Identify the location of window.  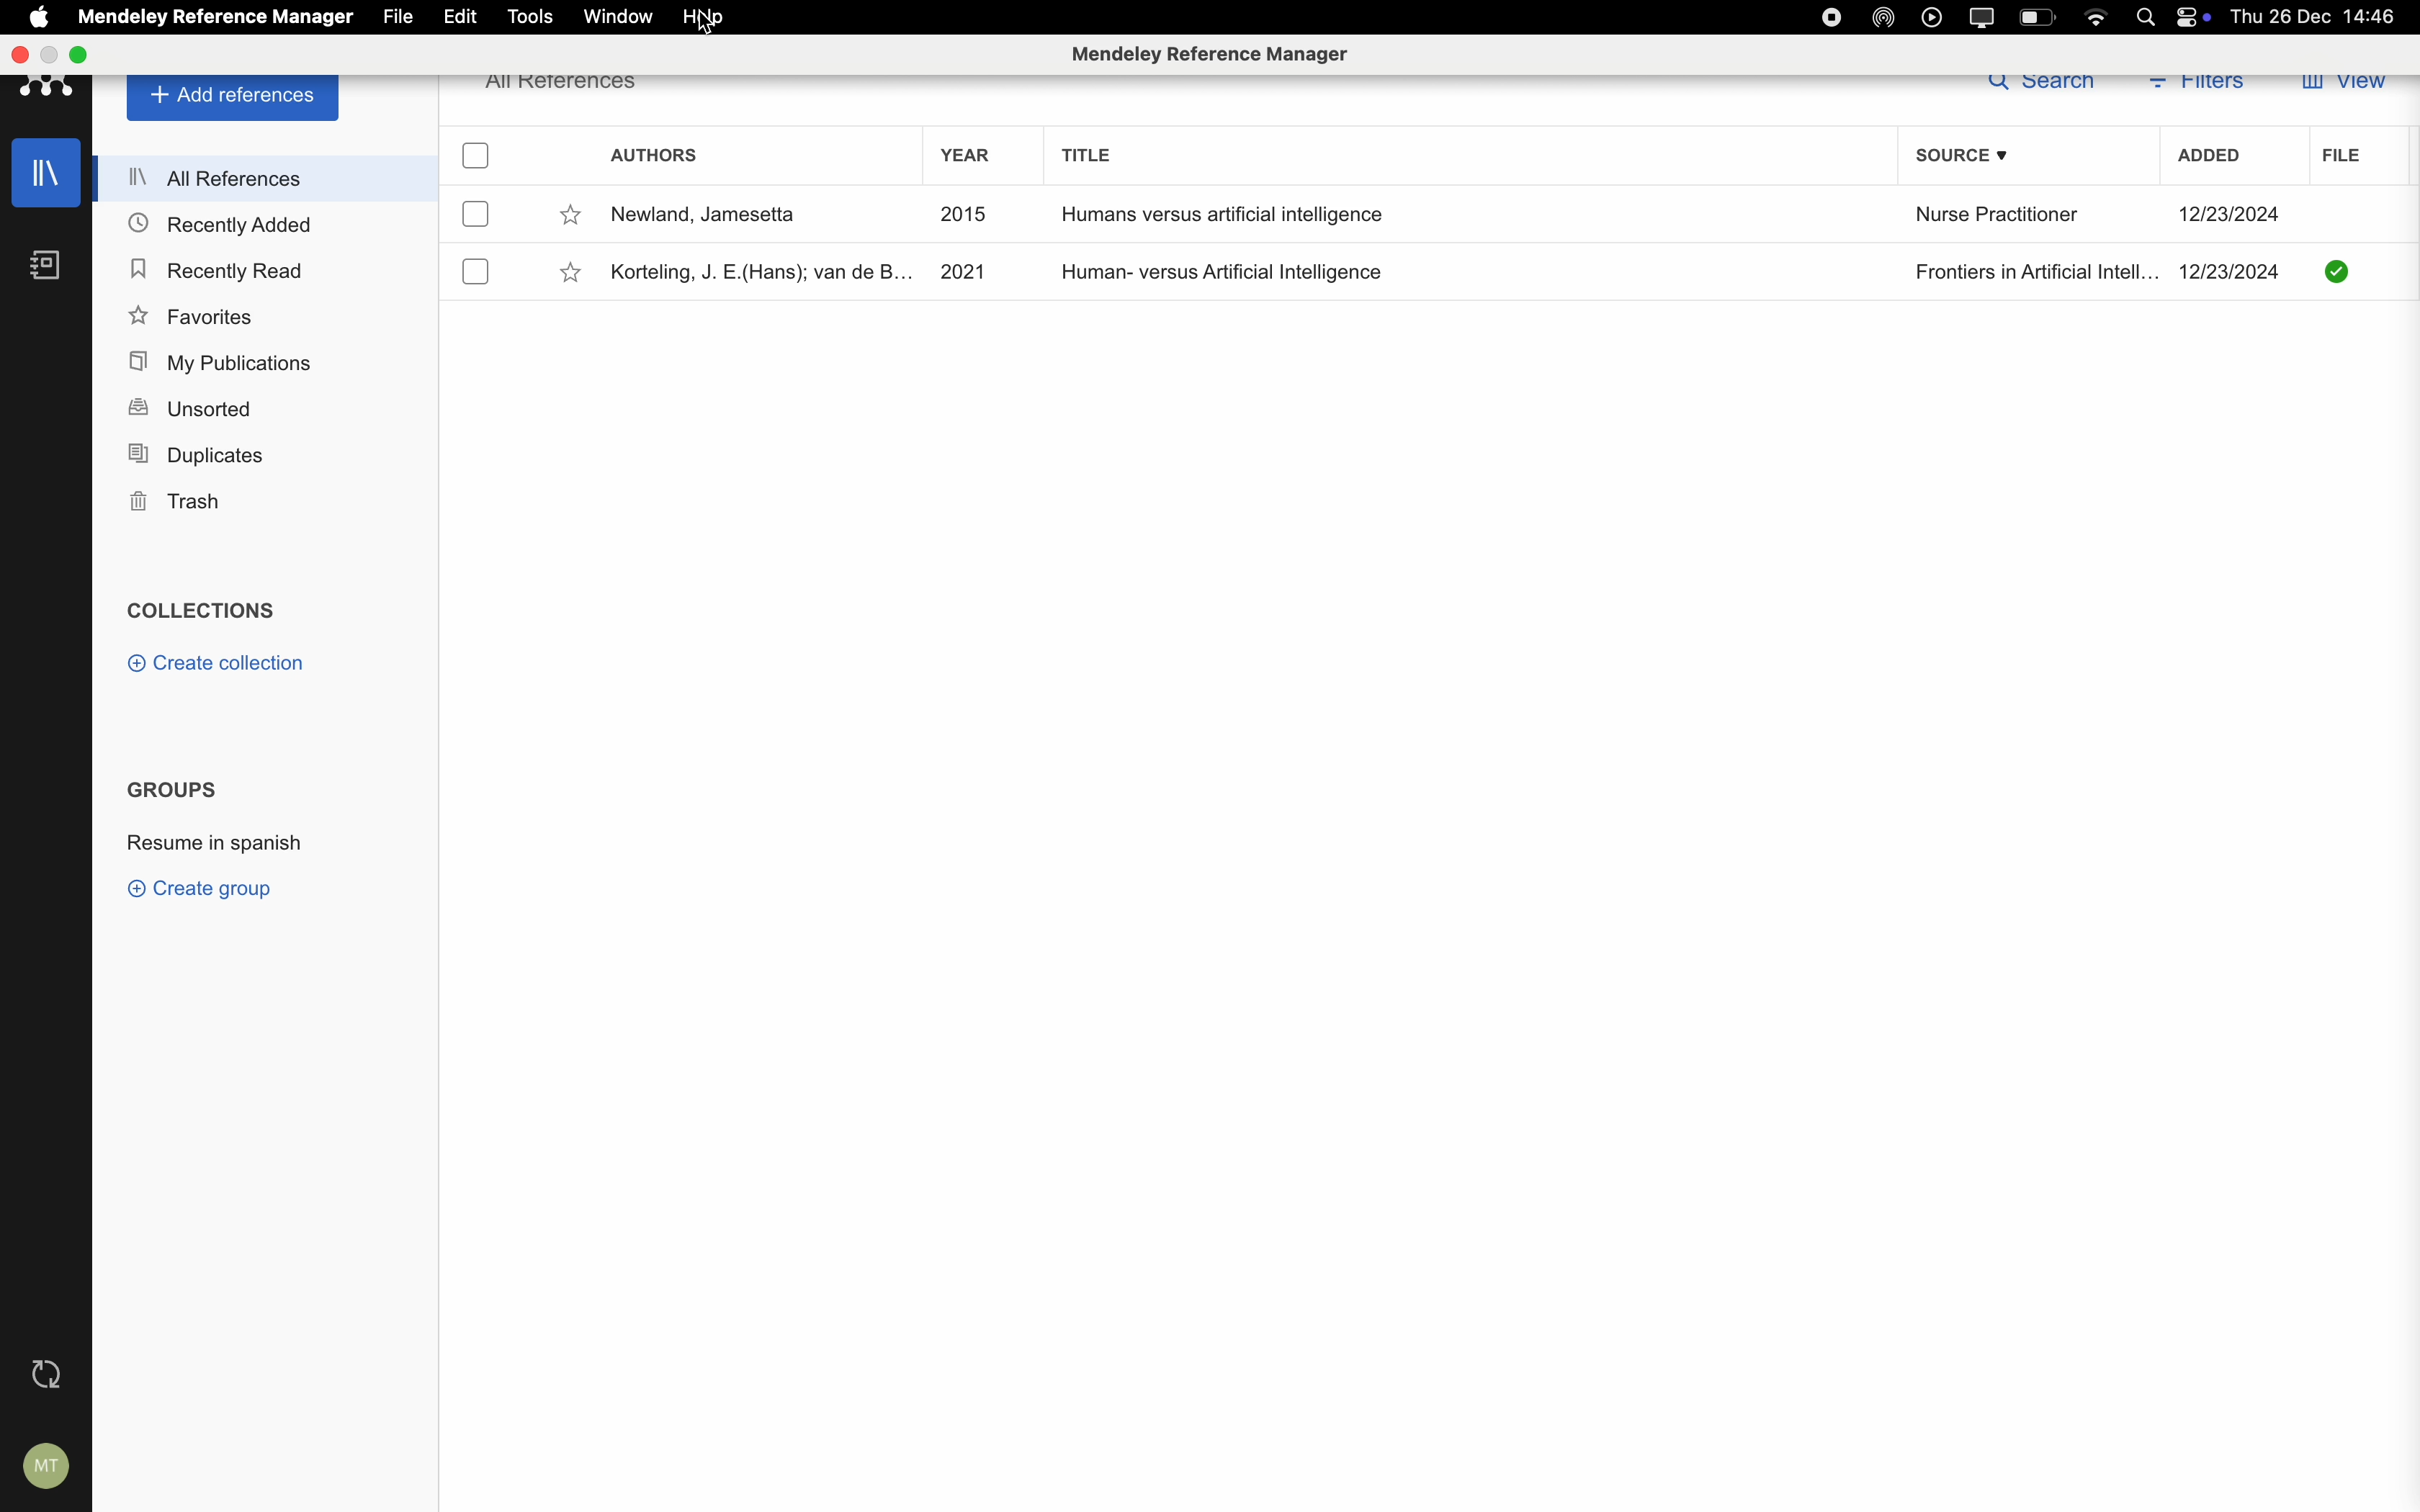
(616, 16).